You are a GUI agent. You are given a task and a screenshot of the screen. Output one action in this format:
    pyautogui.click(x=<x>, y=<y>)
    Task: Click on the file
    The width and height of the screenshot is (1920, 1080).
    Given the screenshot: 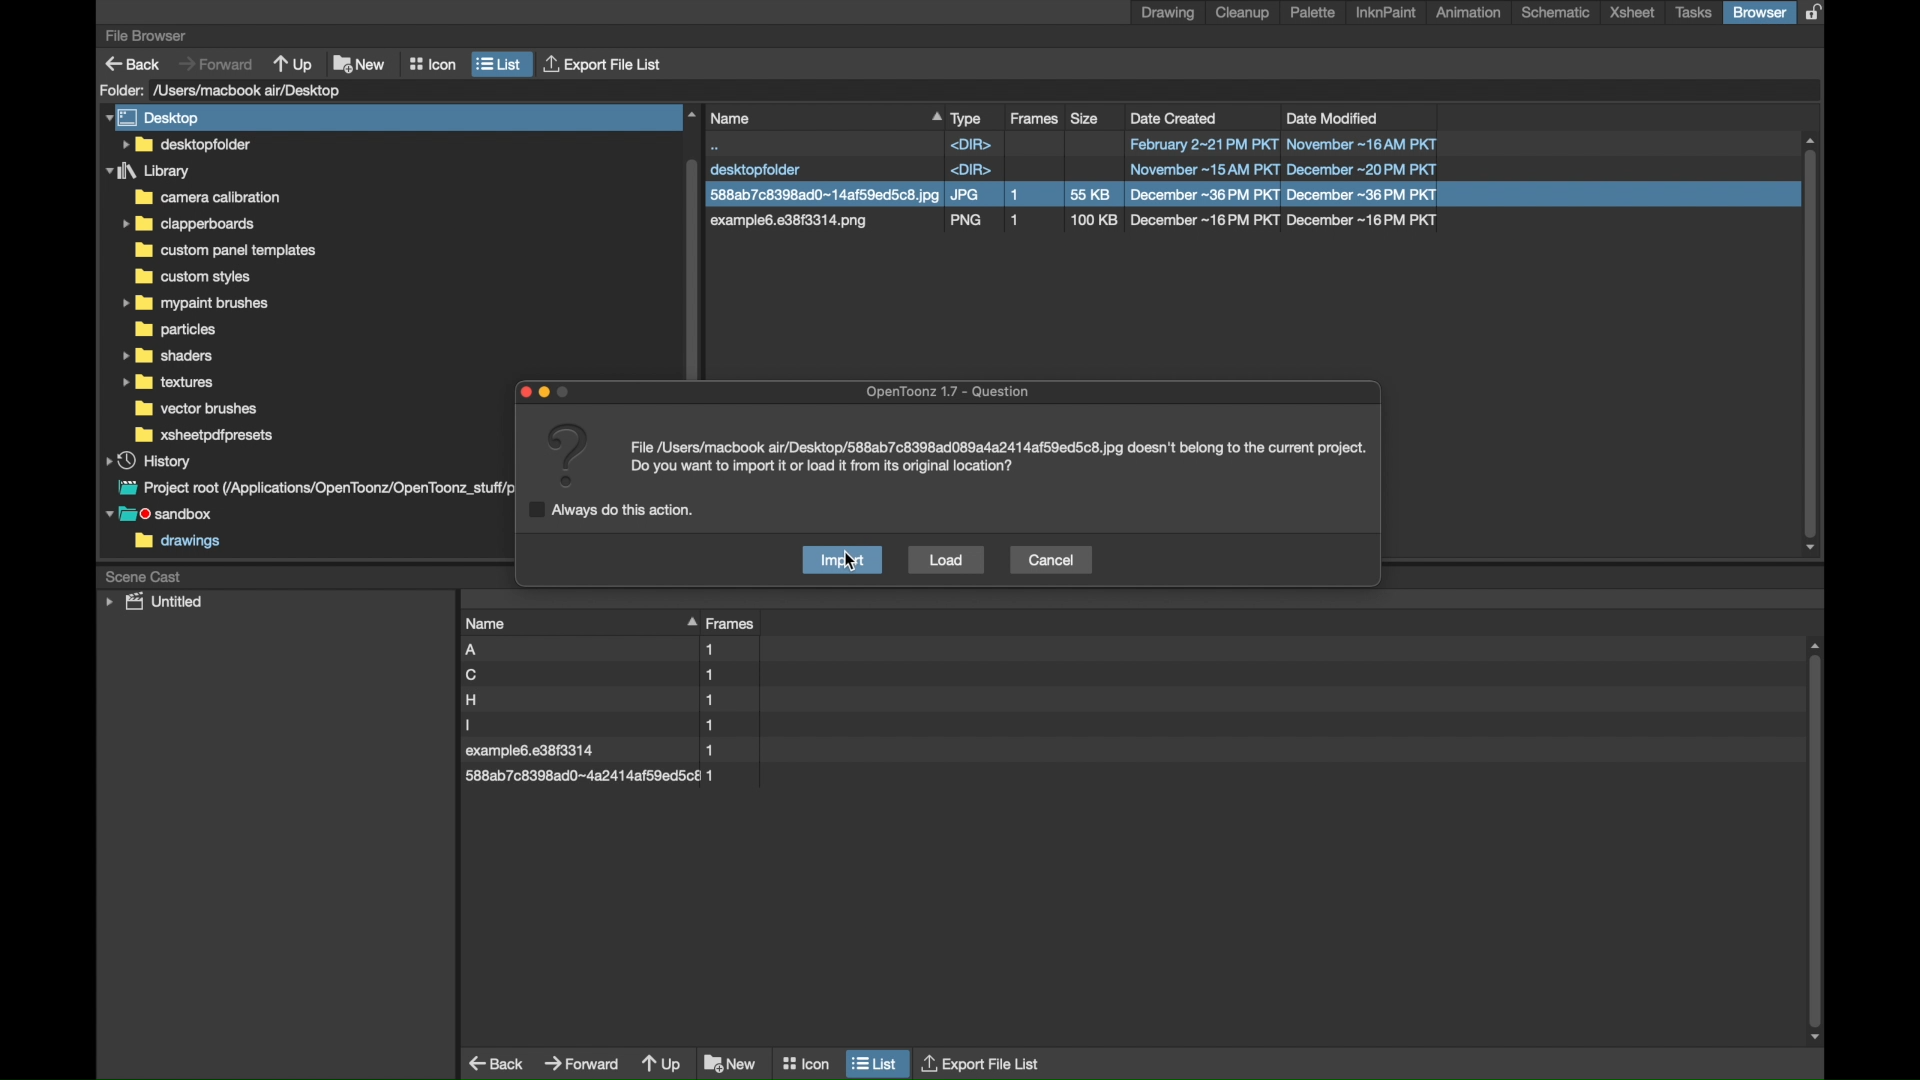 What is the action you would take?
    pyautogui.click(x=590, y=775)
    